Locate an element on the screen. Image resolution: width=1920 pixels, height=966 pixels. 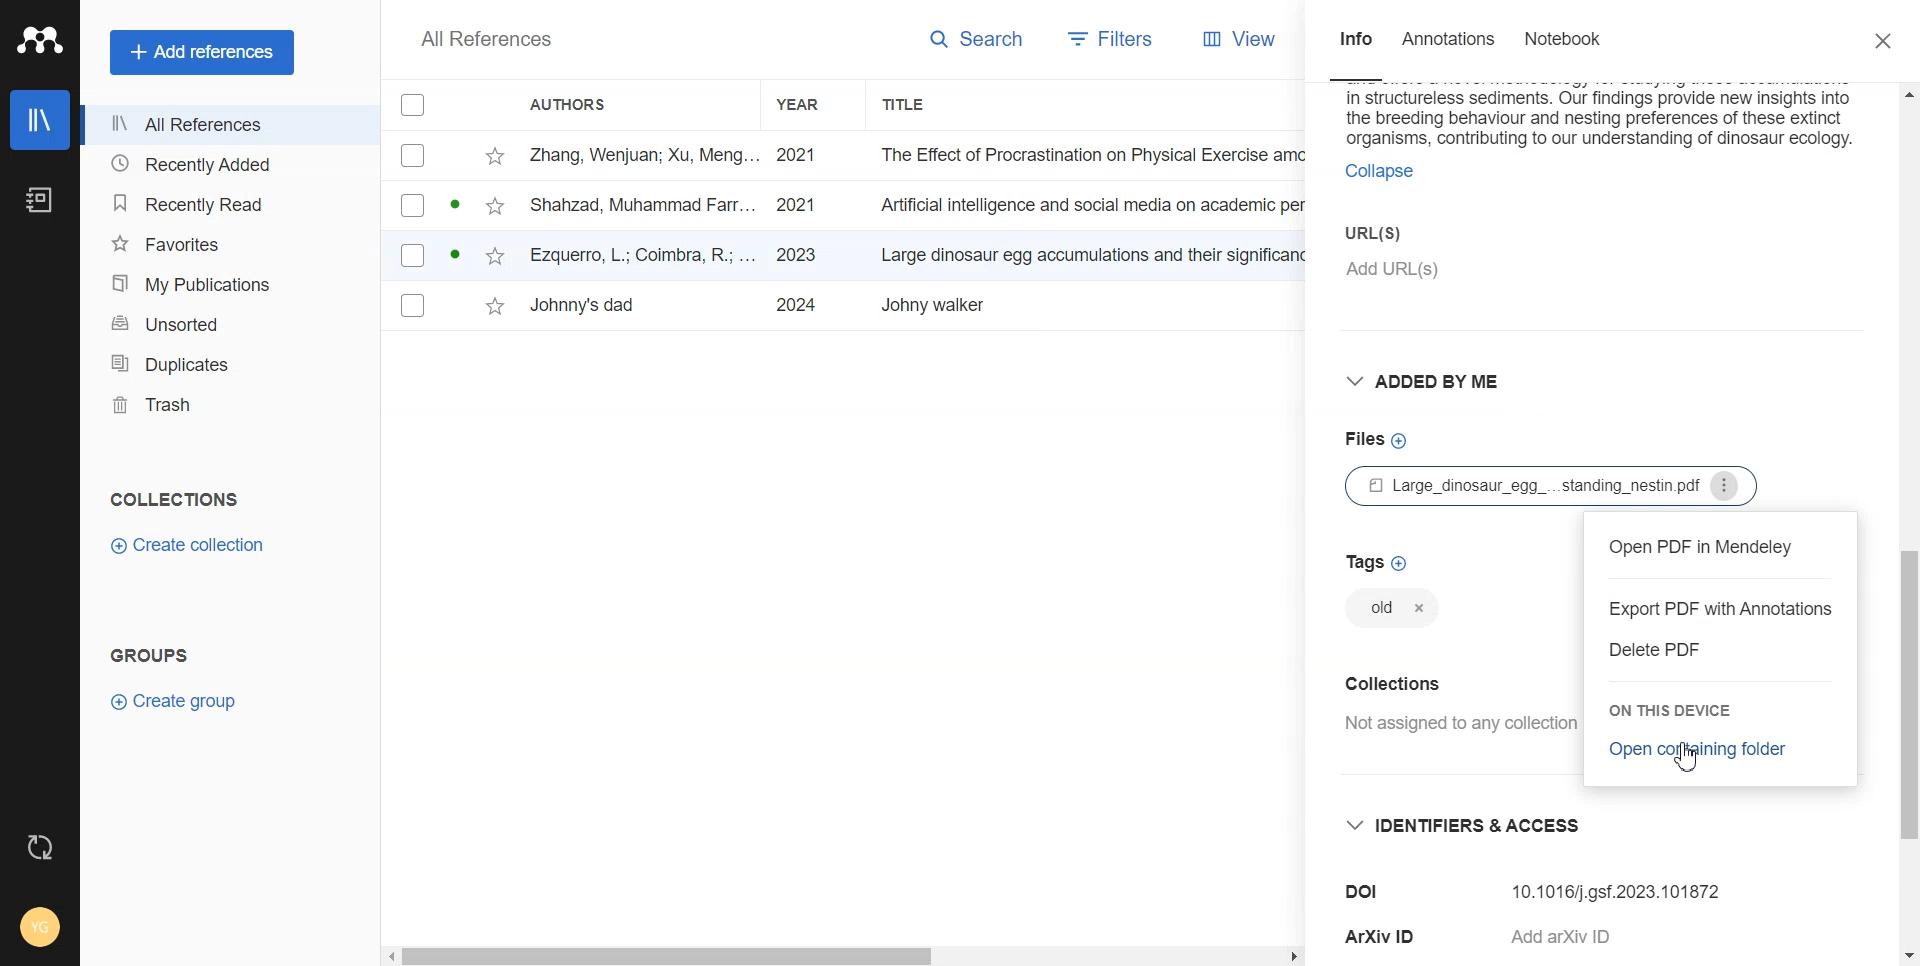
Tag is located at coordinates (1390, 611).